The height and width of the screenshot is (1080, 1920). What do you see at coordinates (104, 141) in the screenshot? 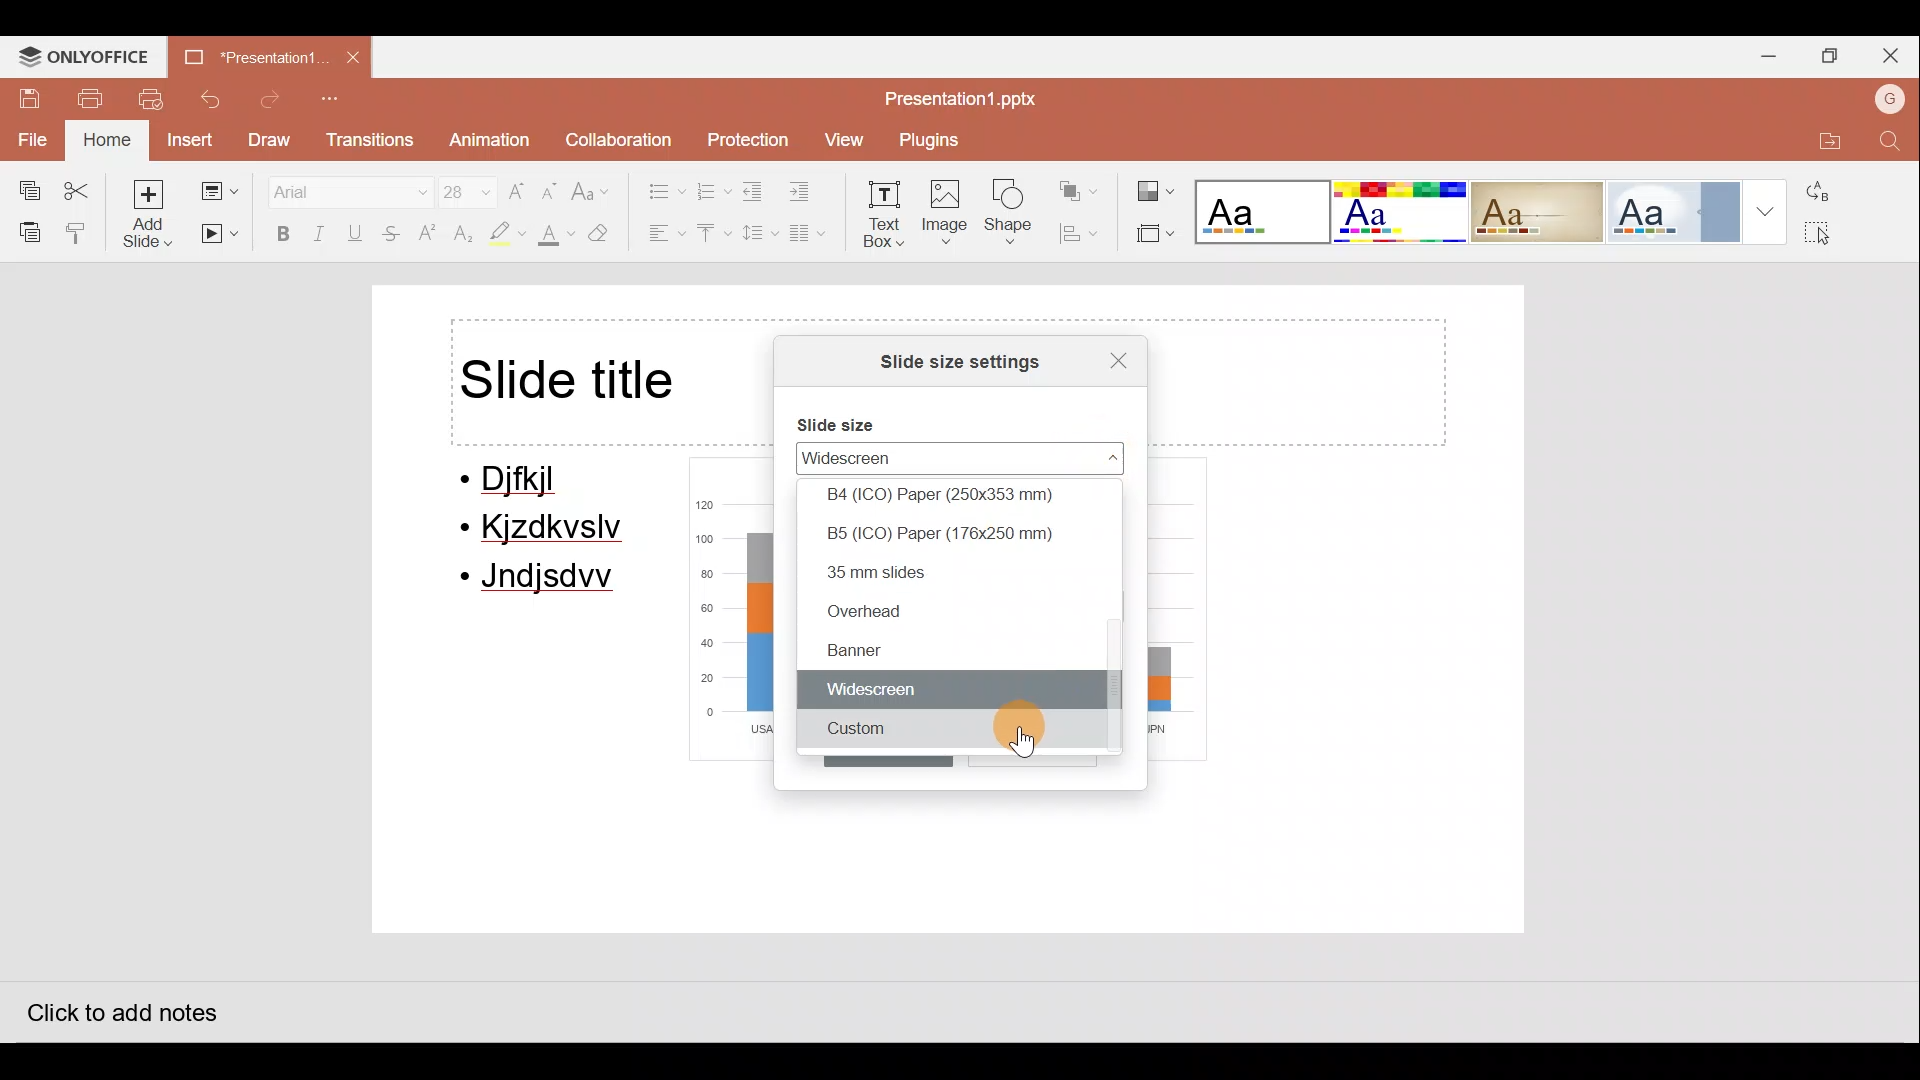
I see `Home` at bounding box center [104, 141].